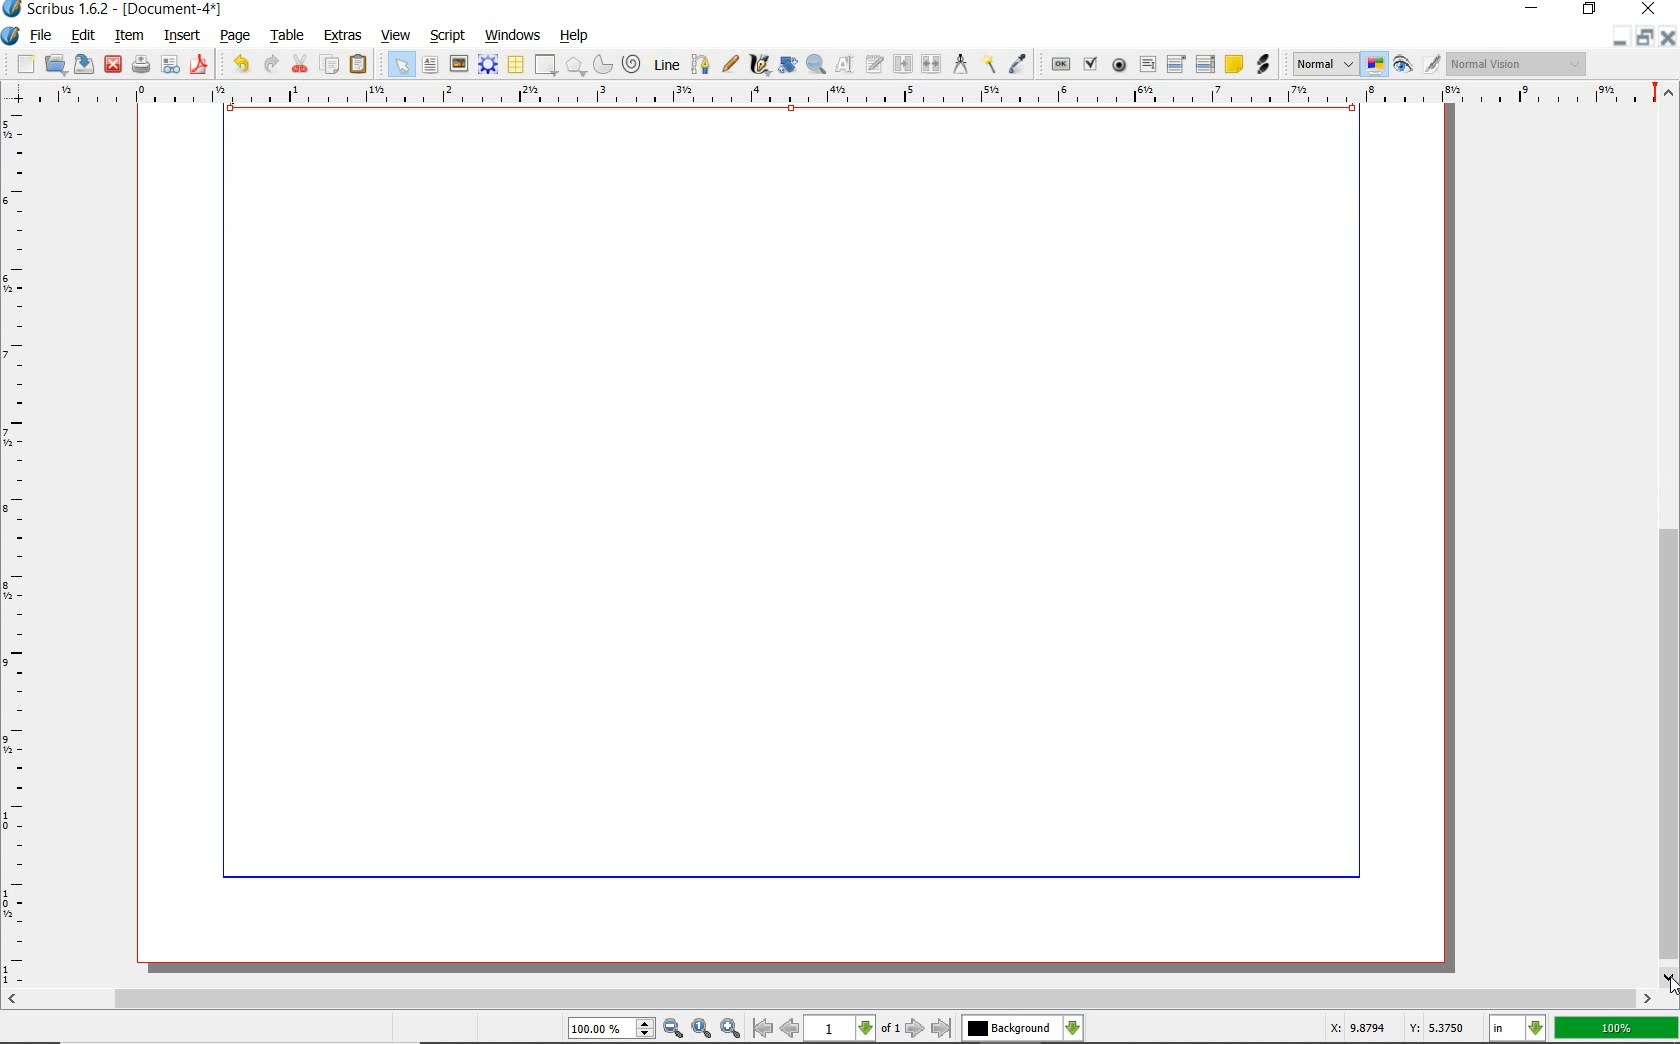  I want to click on help, so click(576, 37).